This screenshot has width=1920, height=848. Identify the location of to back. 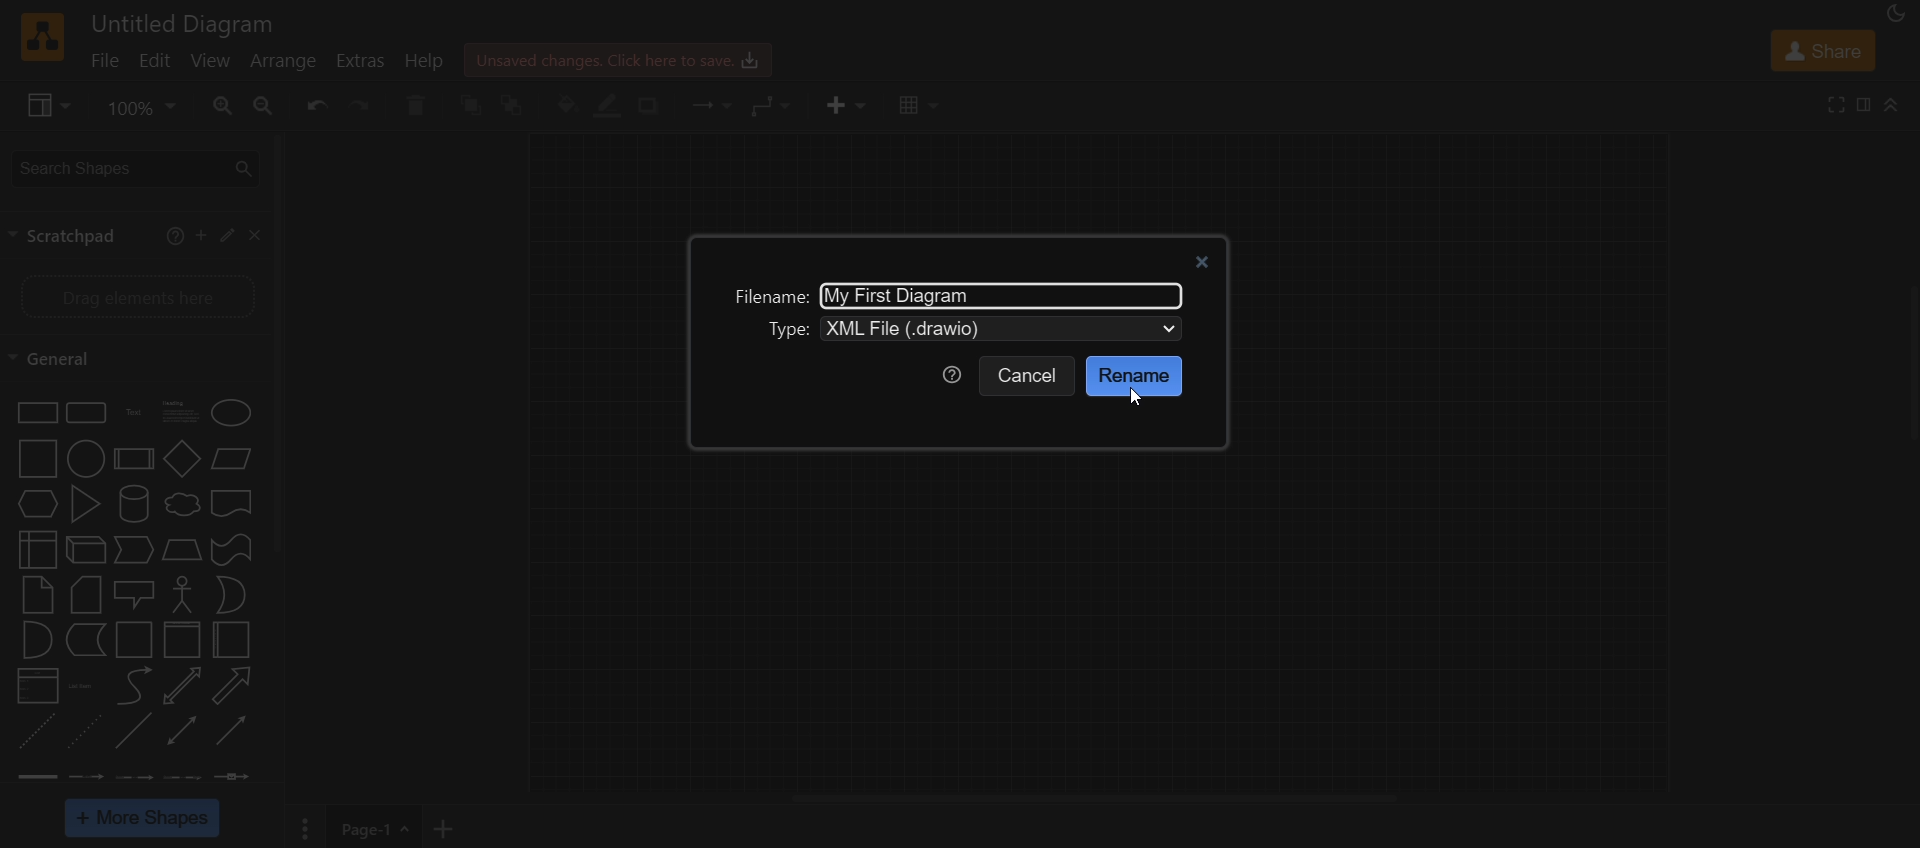
(518, 104).